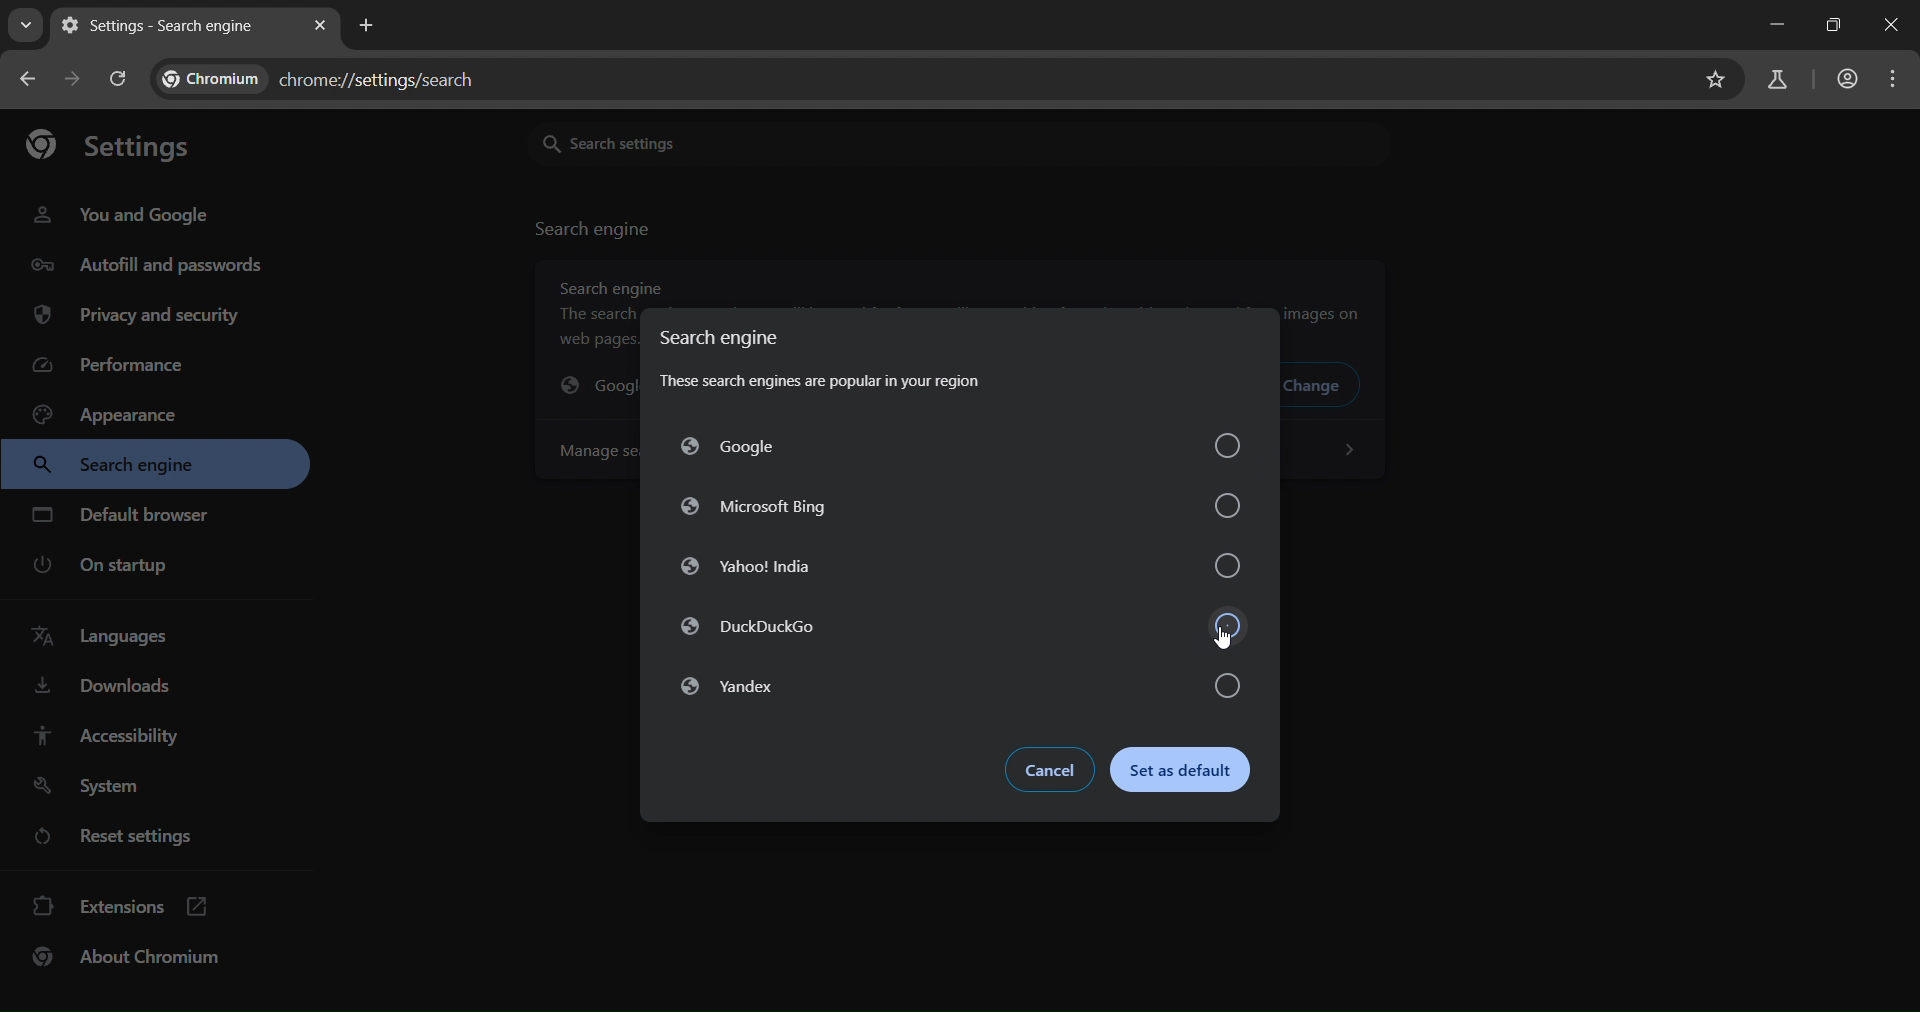  What do you see at coordinates (960, 502) in the screenshot?
I see `microsoft bing` at bounding box center [960, 502].